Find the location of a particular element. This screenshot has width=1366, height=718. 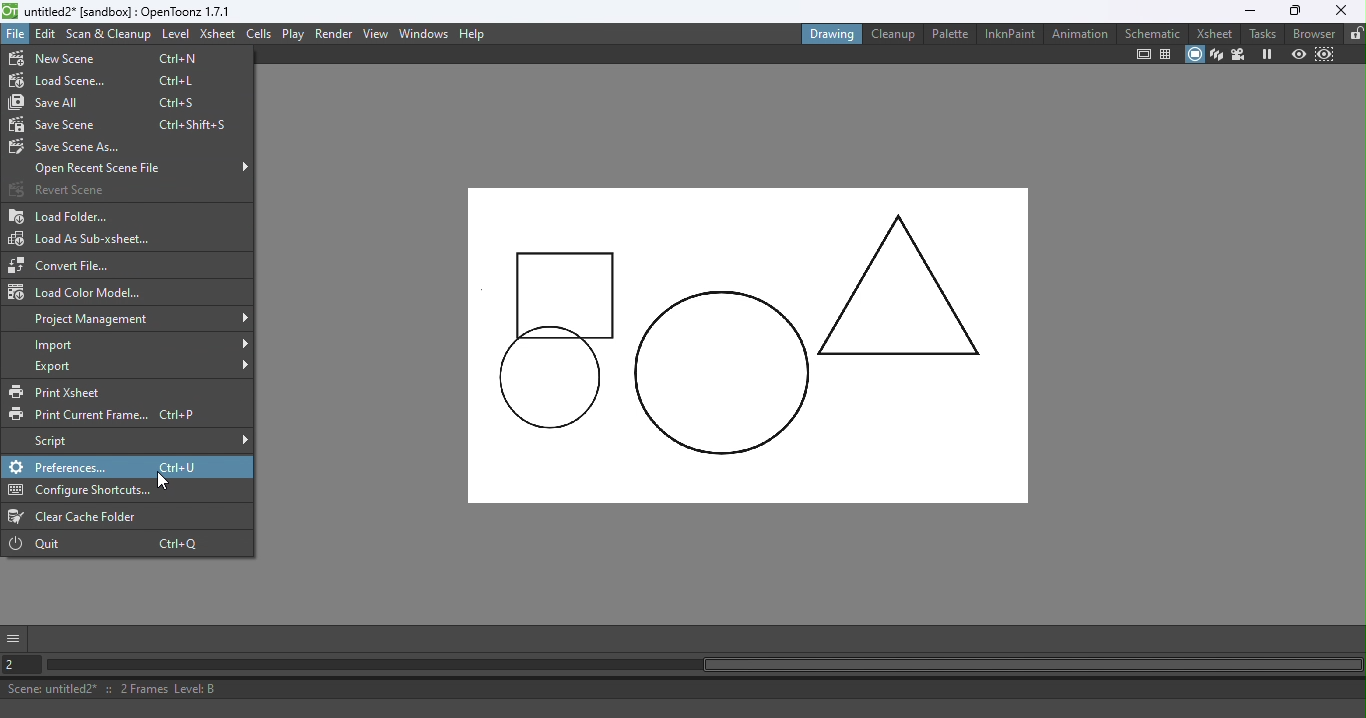

Cells is located at coordinates (259, 34).